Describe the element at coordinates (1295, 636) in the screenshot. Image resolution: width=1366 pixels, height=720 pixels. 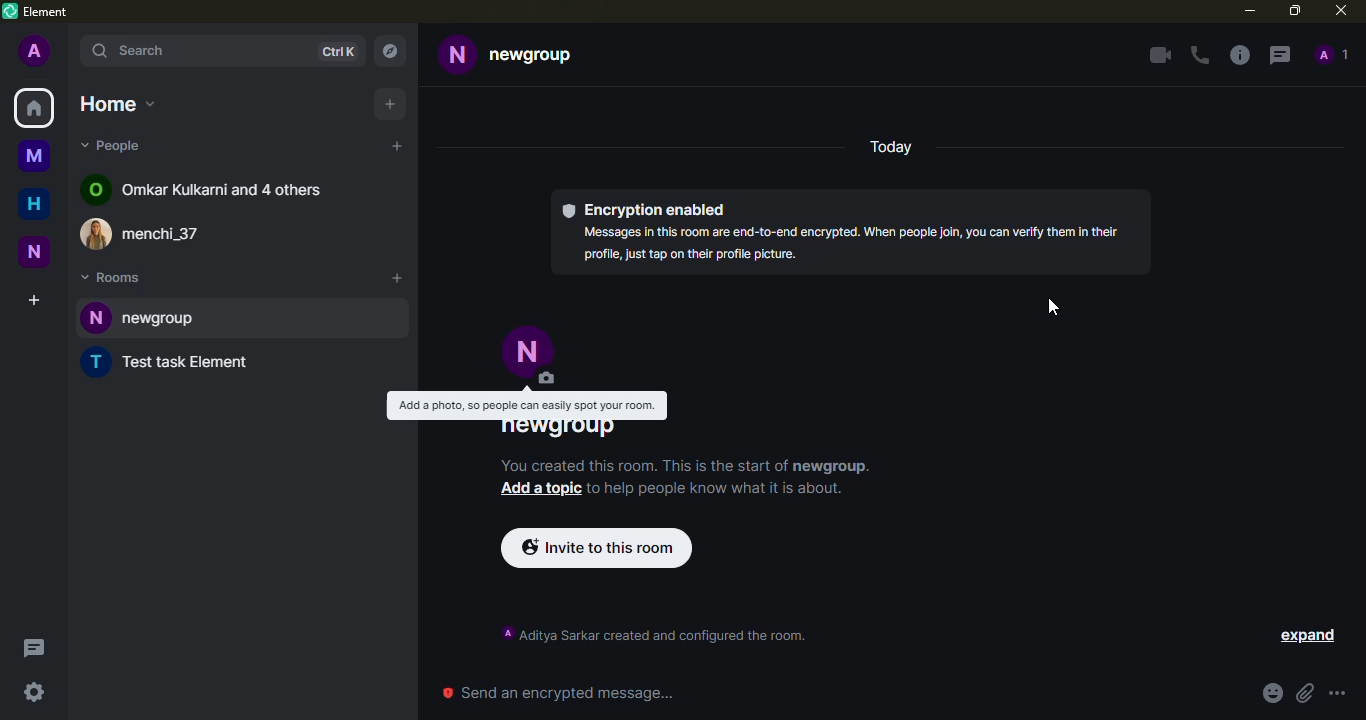
I see `expand` at that location.